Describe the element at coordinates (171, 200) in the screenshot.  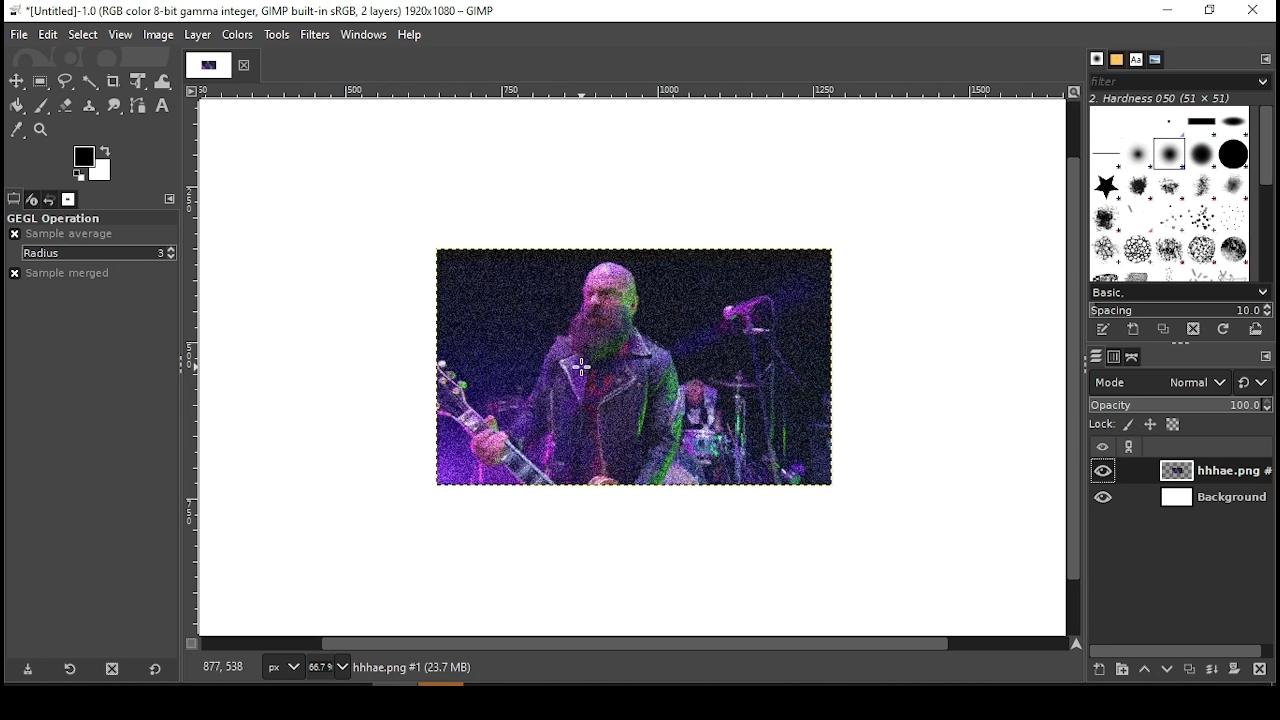
I see `configure this tab` at that location.